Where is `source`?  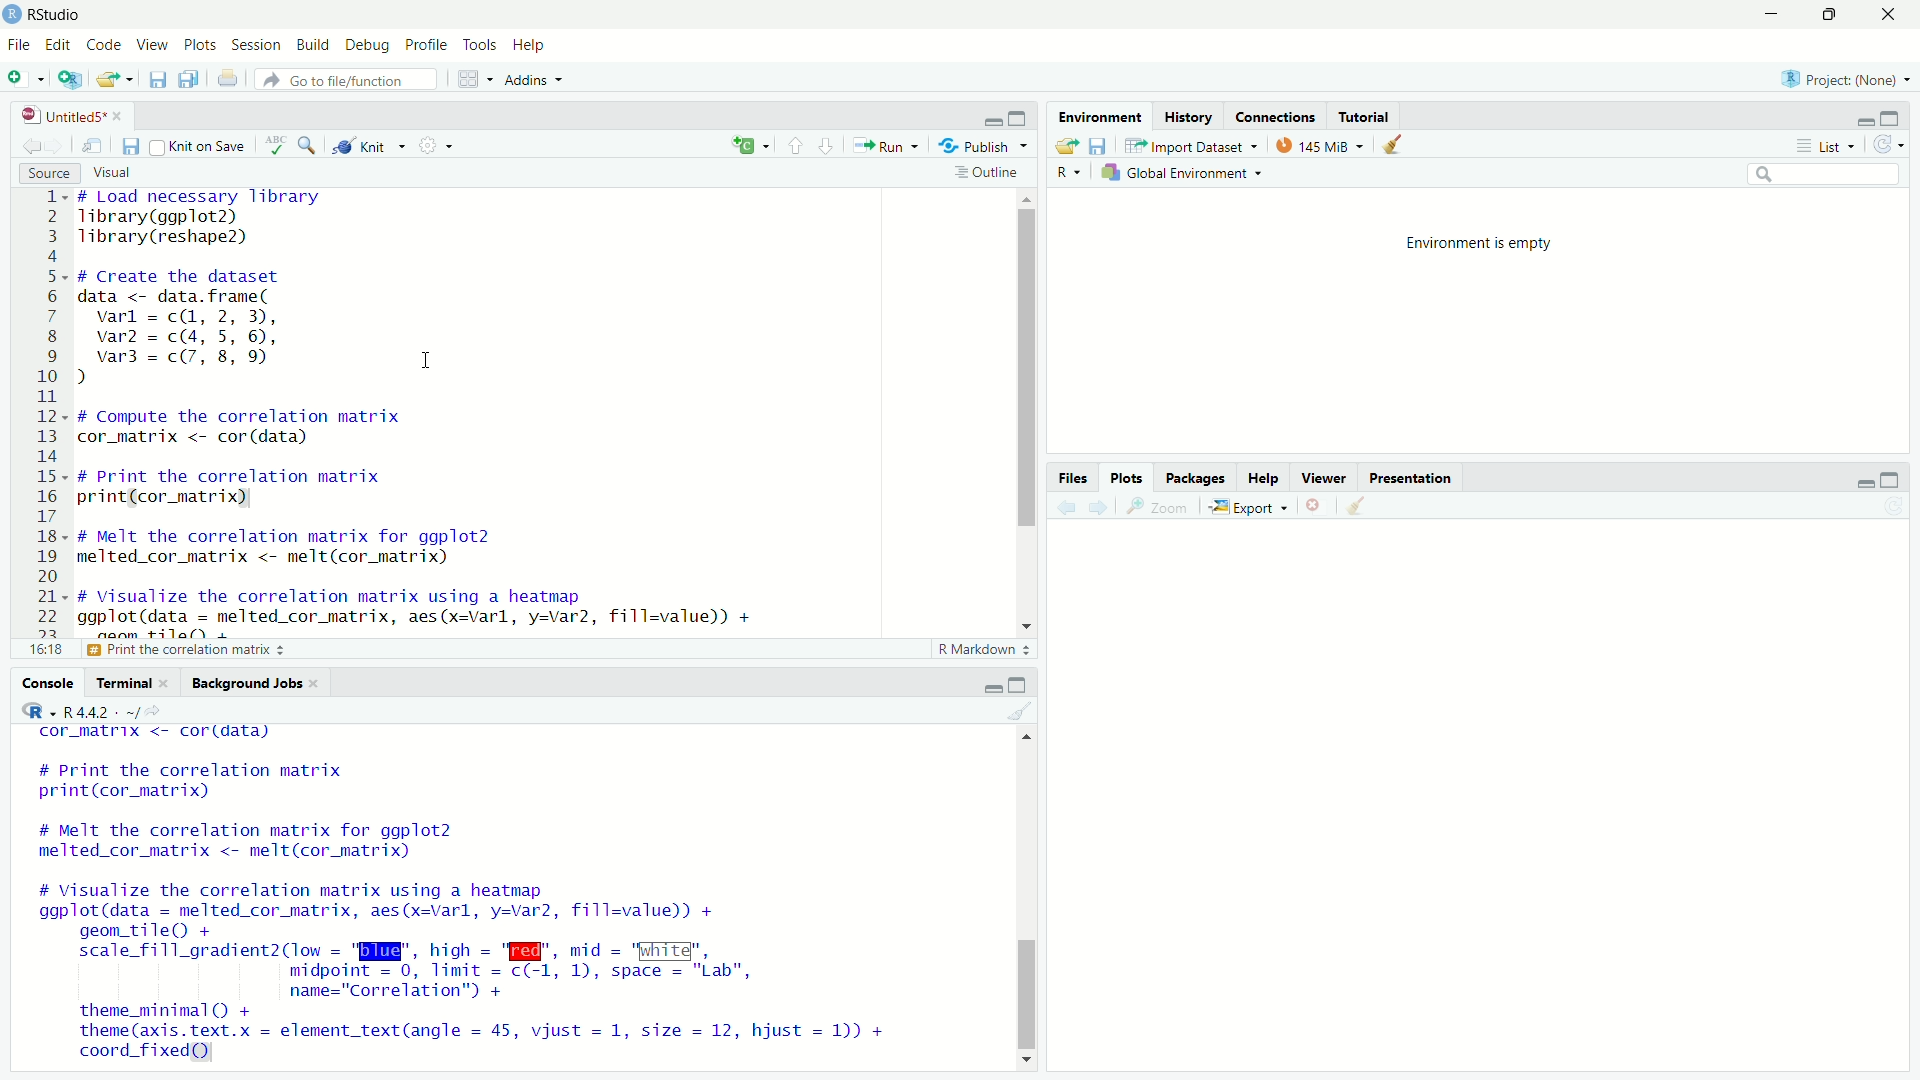
source is located at coordinates (49, 173).